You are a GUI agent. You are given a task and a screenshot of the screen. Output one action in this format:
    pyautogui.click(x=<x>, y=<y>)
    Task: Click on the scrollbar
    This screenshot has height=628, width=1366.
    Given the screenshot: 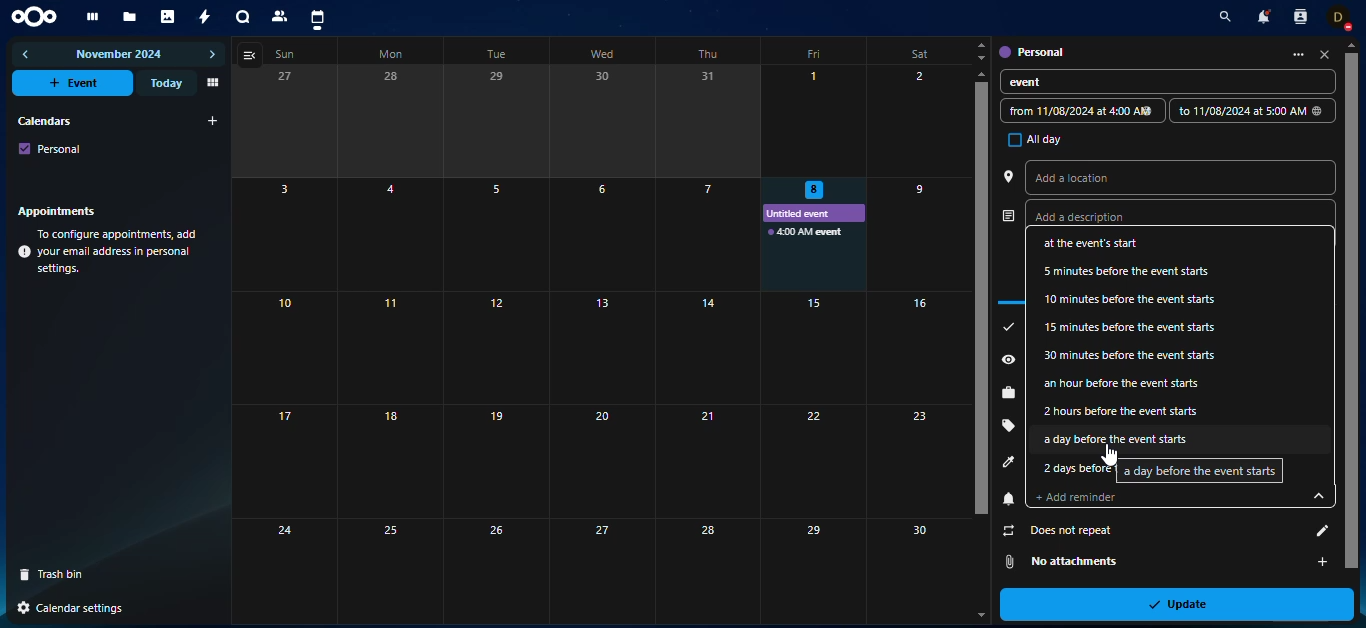 What is the action you would take?
    pyautogui.click(x=981, y=299)
    